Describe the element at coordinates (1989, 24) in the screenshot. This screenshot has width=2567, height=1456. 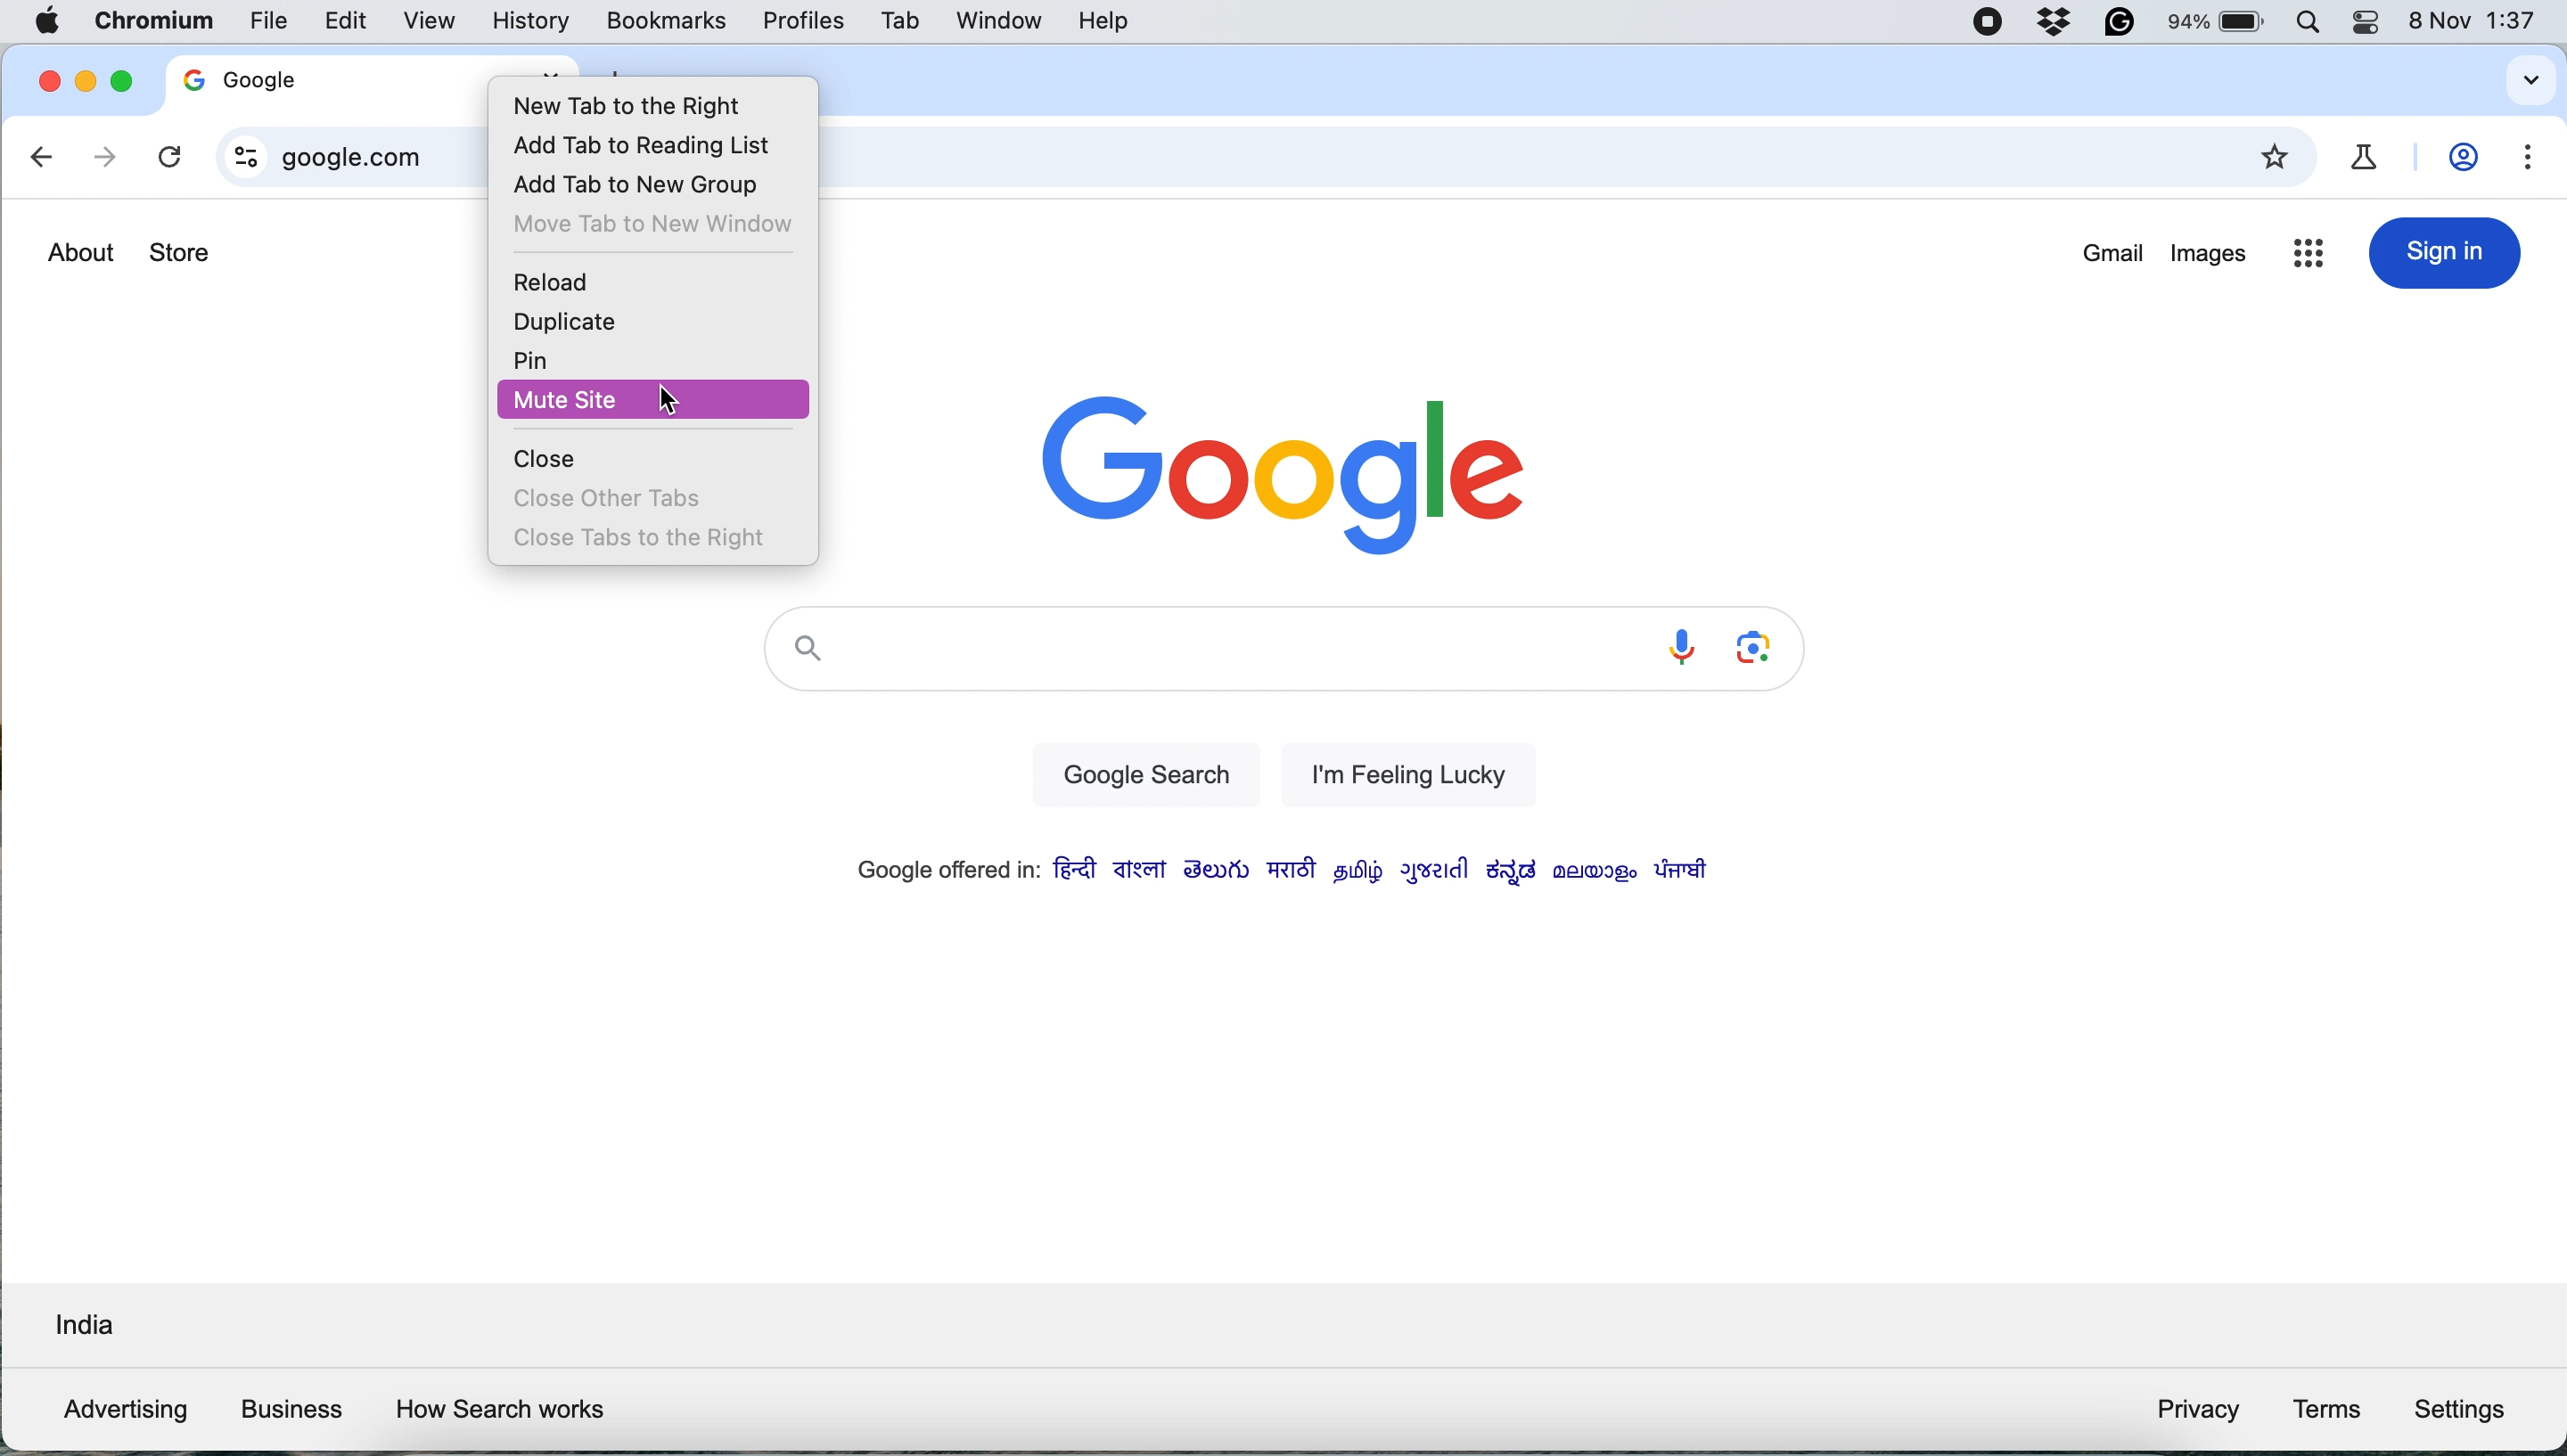
I see `screen recorder` at that location.